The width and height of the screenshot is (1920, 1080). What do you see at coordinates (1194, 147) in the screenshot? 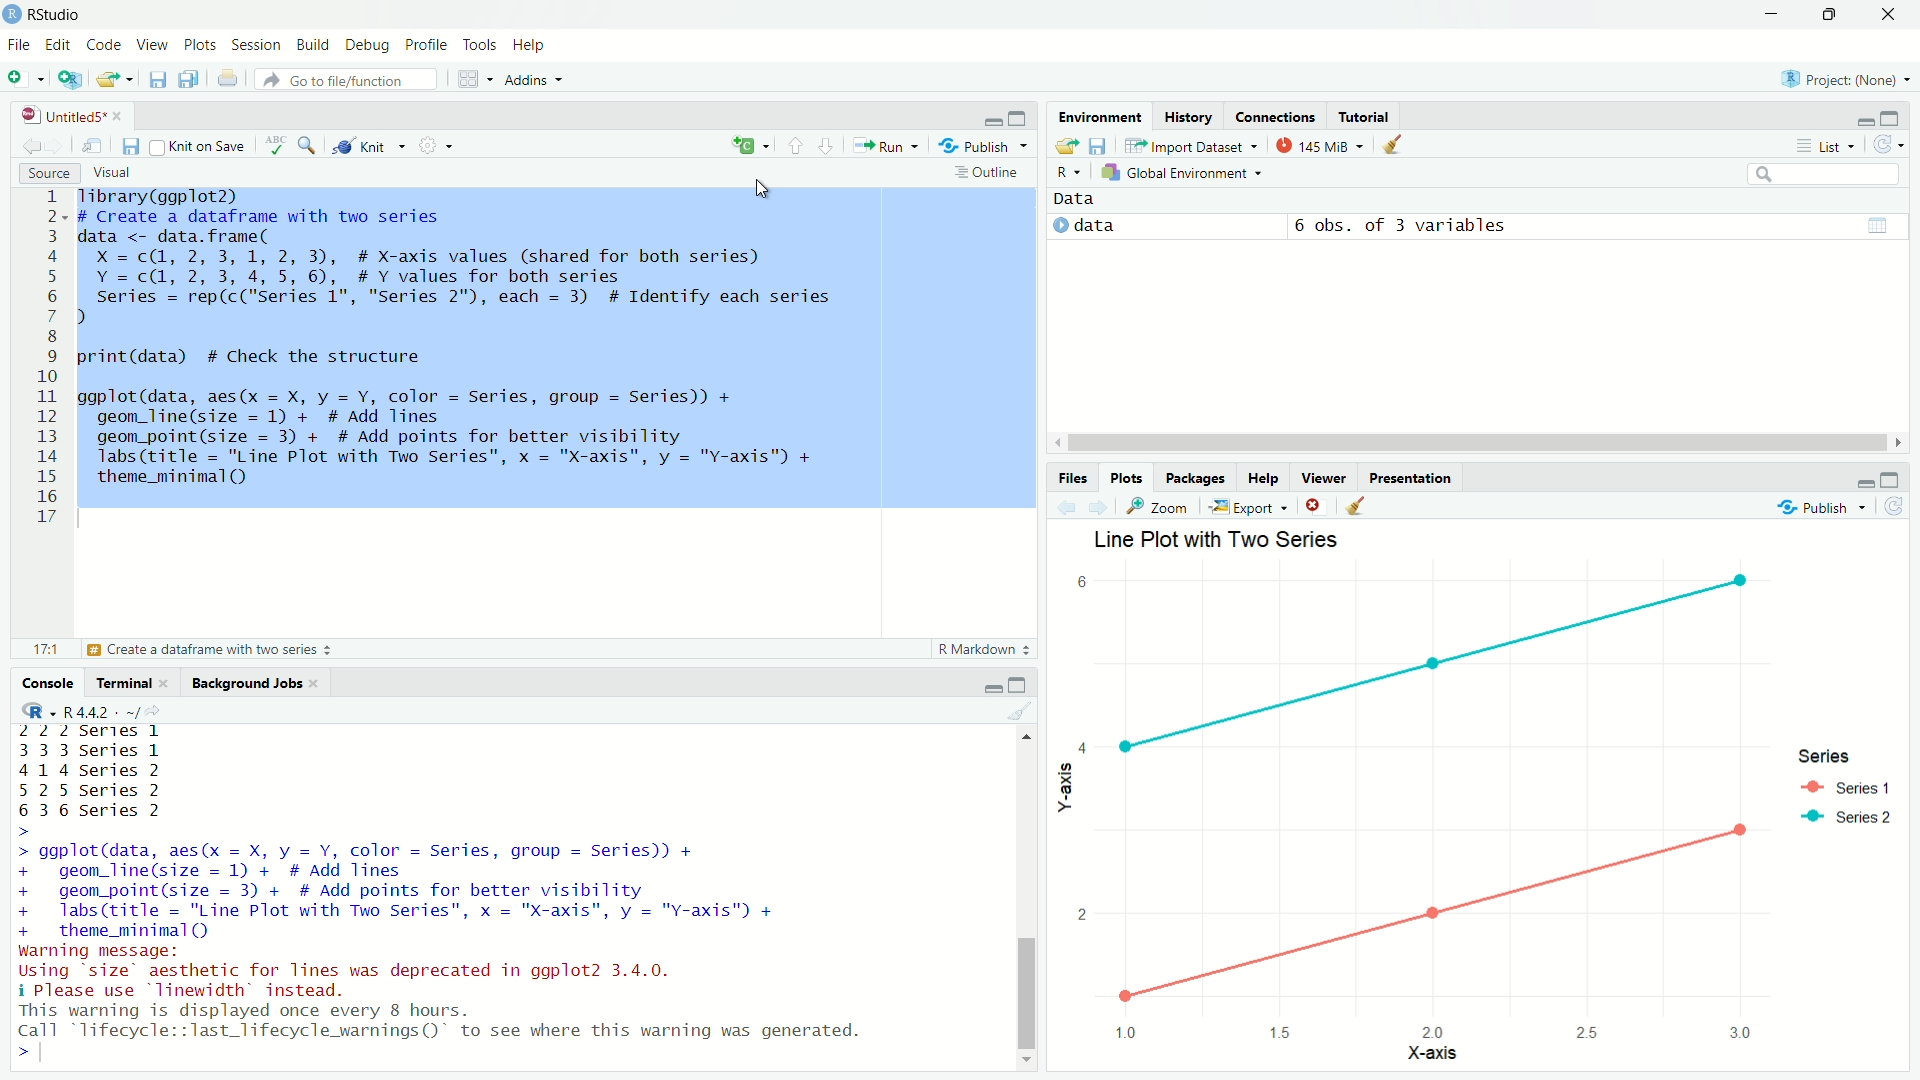
I see `Import Dataset` at bounding box center [1194, 147].